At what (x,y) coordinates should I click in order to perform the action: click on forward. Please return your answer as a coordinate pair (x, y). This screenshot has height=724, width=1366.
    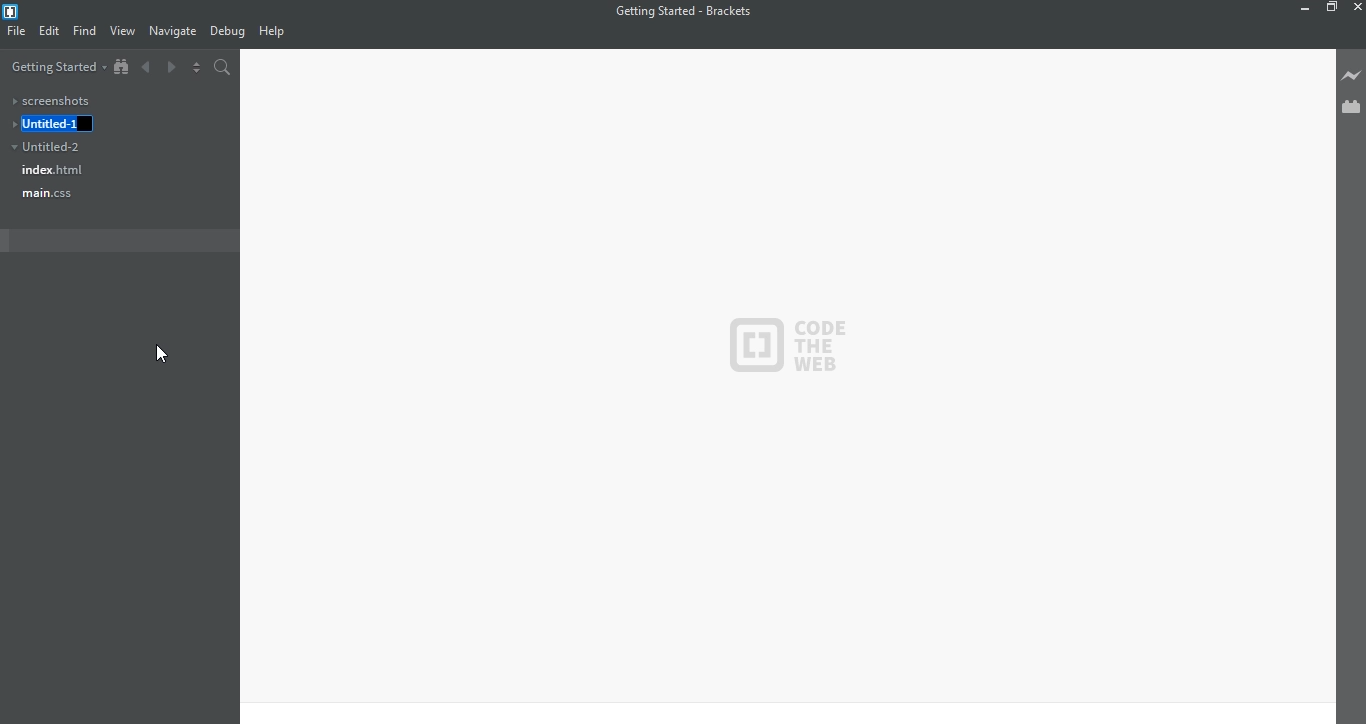
    Looking at the image, I should click on (172, 67).